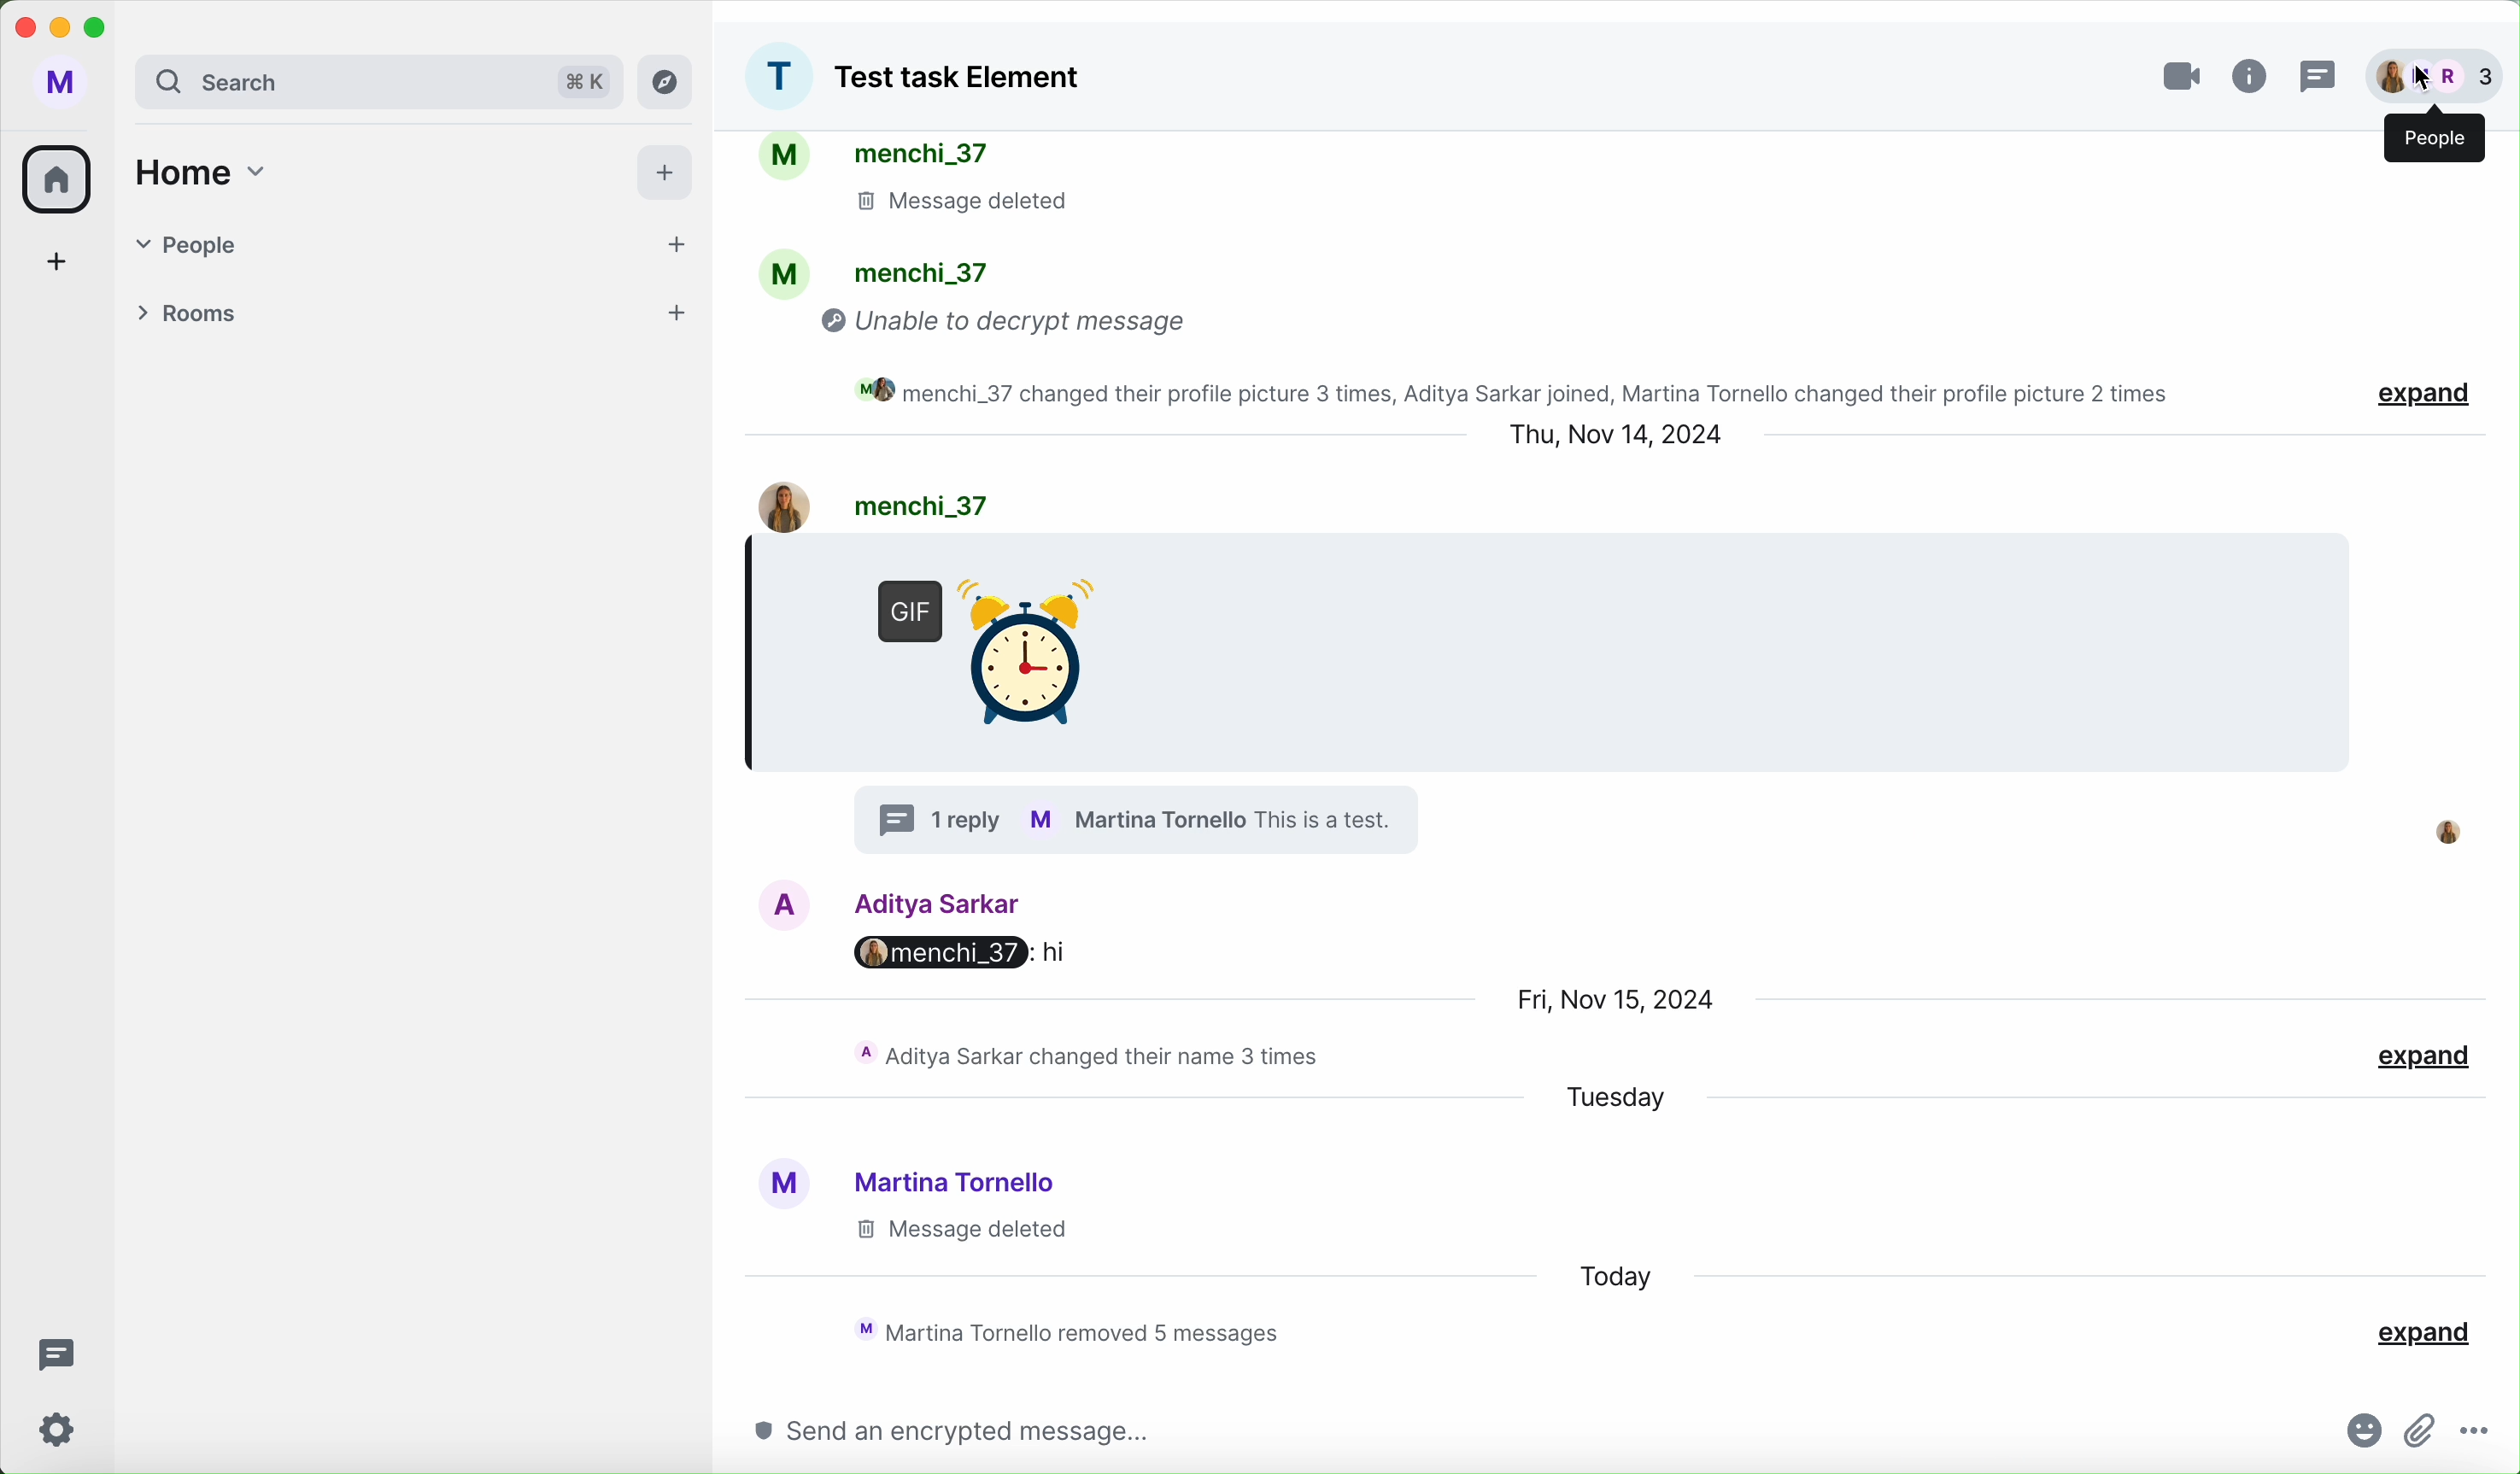  What do you see at coordinates (914, 273) in the screenshot?
I see `people` at bounding box center [914, 273].